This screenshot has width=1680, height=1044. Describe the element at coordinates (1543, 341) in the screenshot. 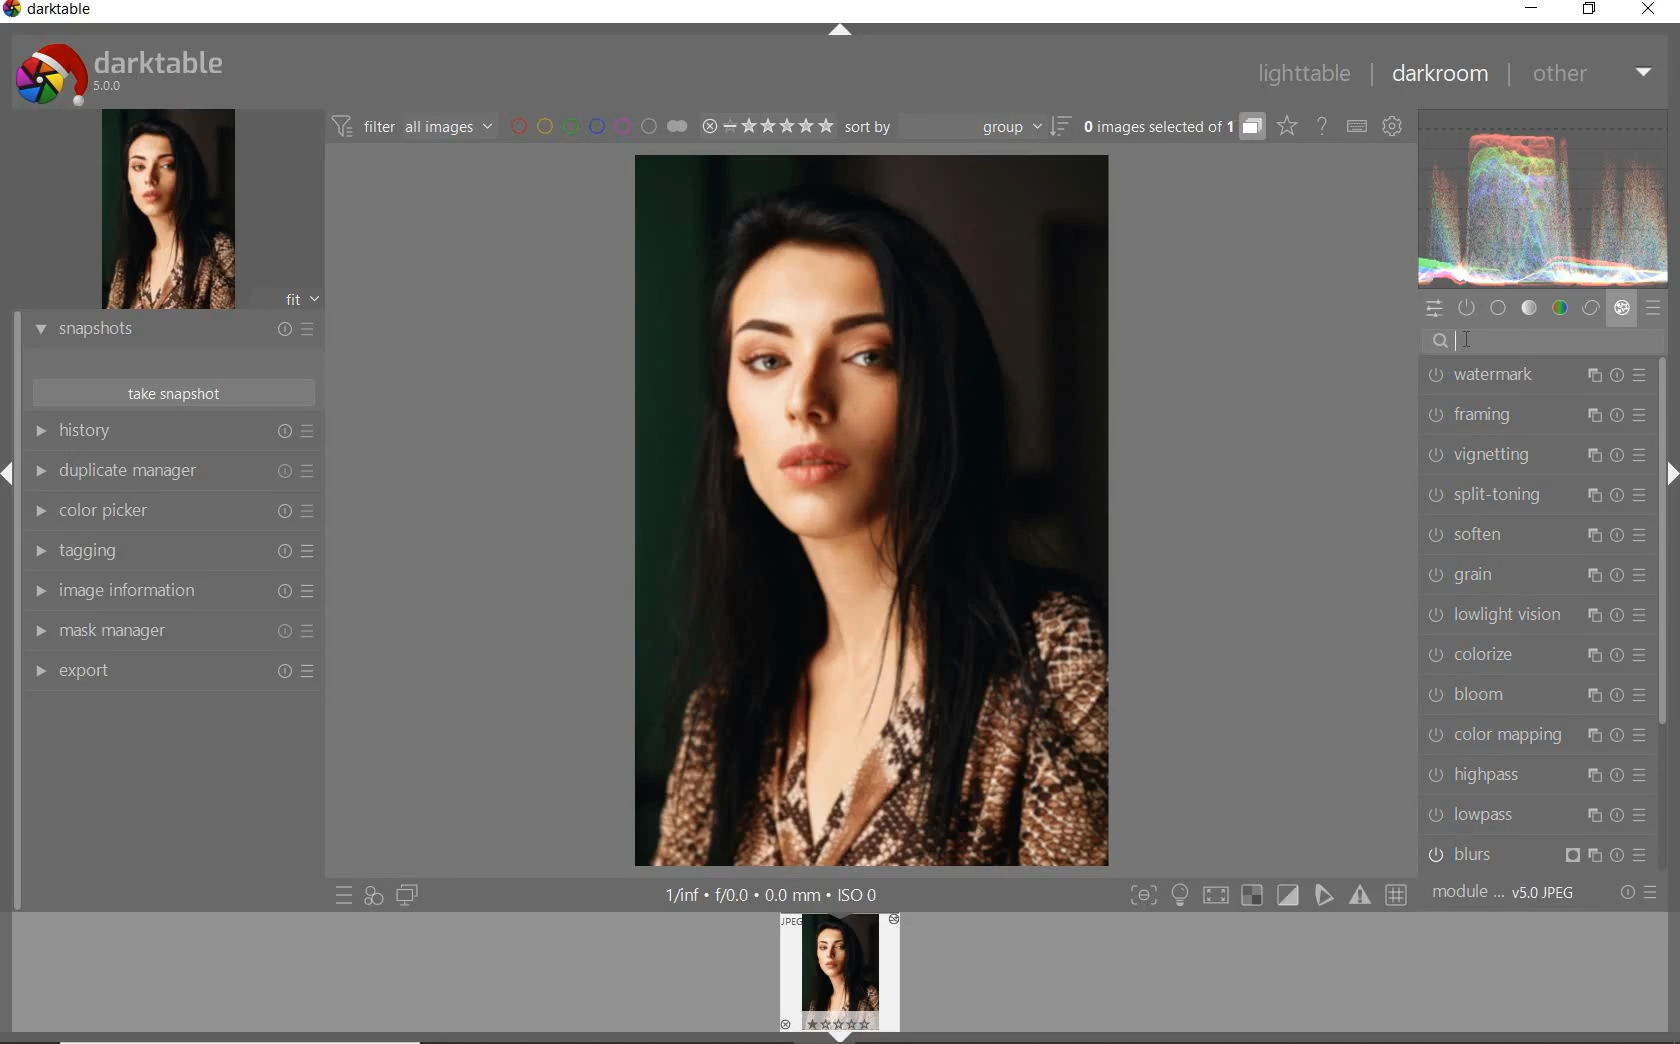

I see `search modules by name` at that location.